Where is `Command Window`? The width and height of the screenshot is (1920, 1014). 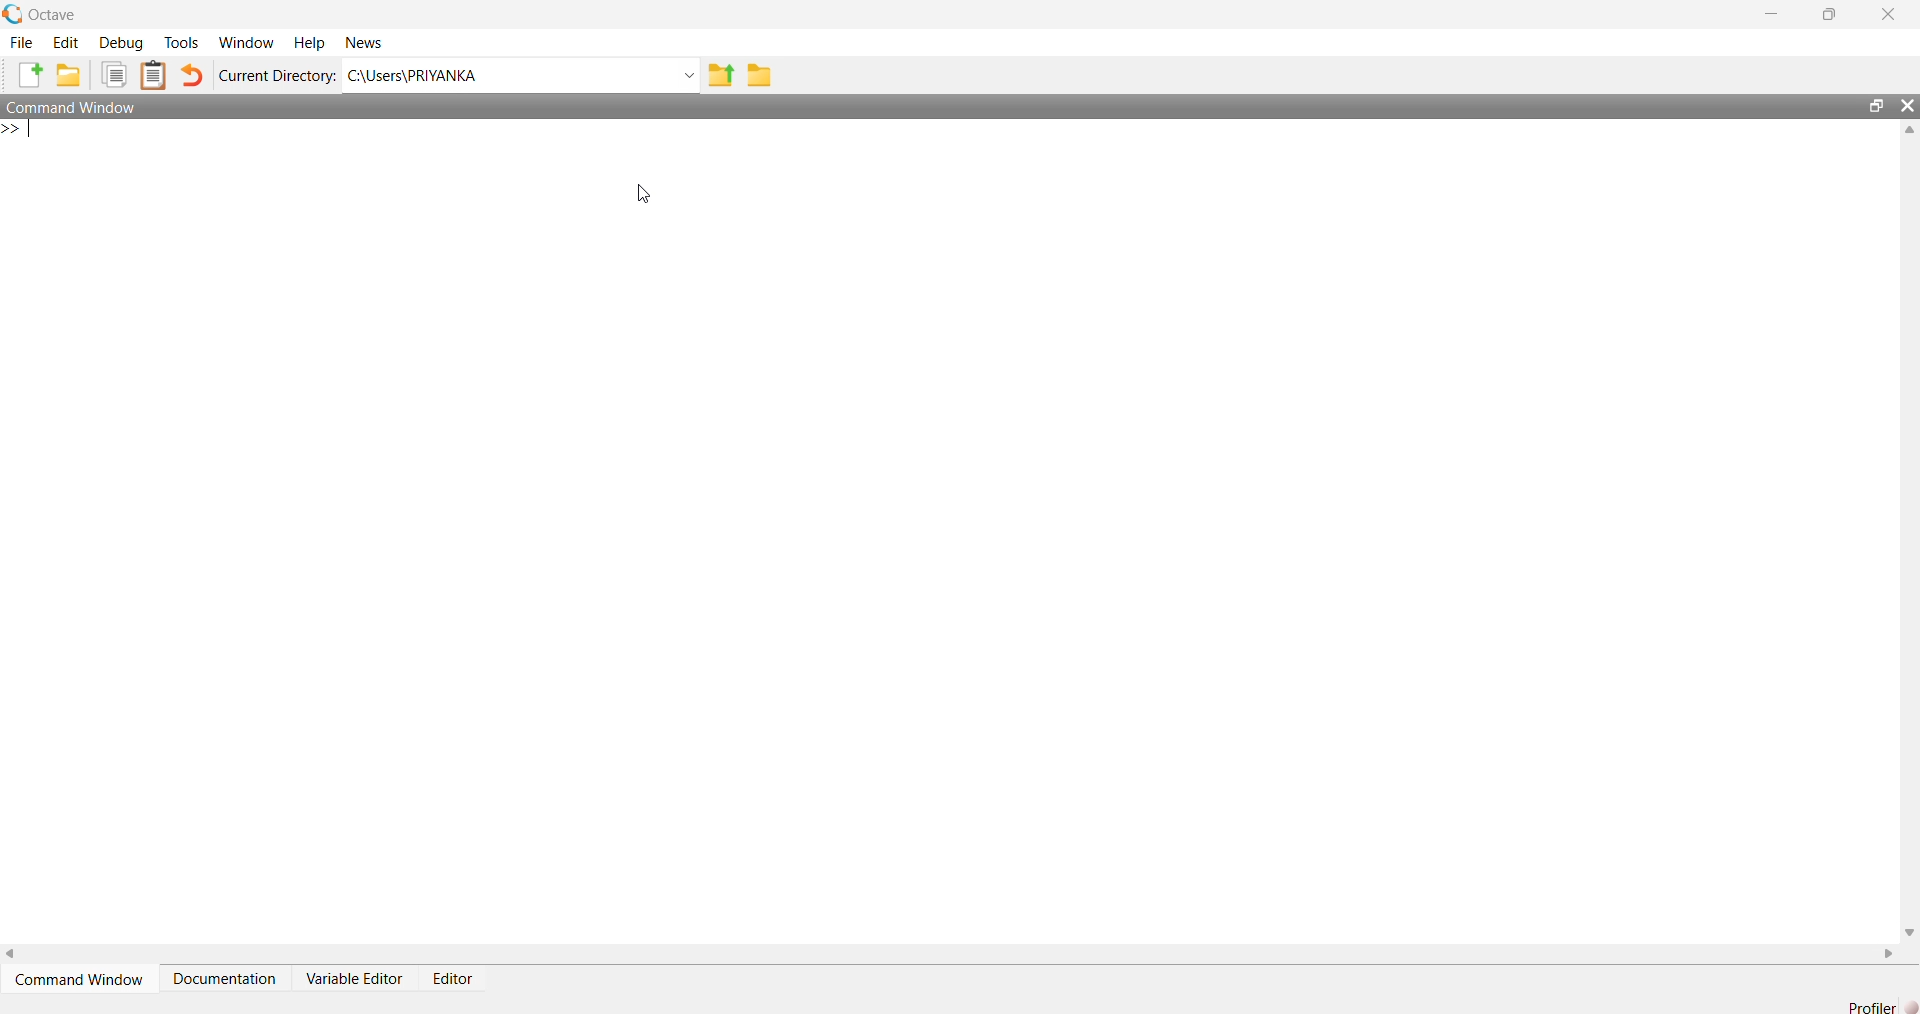 Command Window is located at coordinates (80, 979).